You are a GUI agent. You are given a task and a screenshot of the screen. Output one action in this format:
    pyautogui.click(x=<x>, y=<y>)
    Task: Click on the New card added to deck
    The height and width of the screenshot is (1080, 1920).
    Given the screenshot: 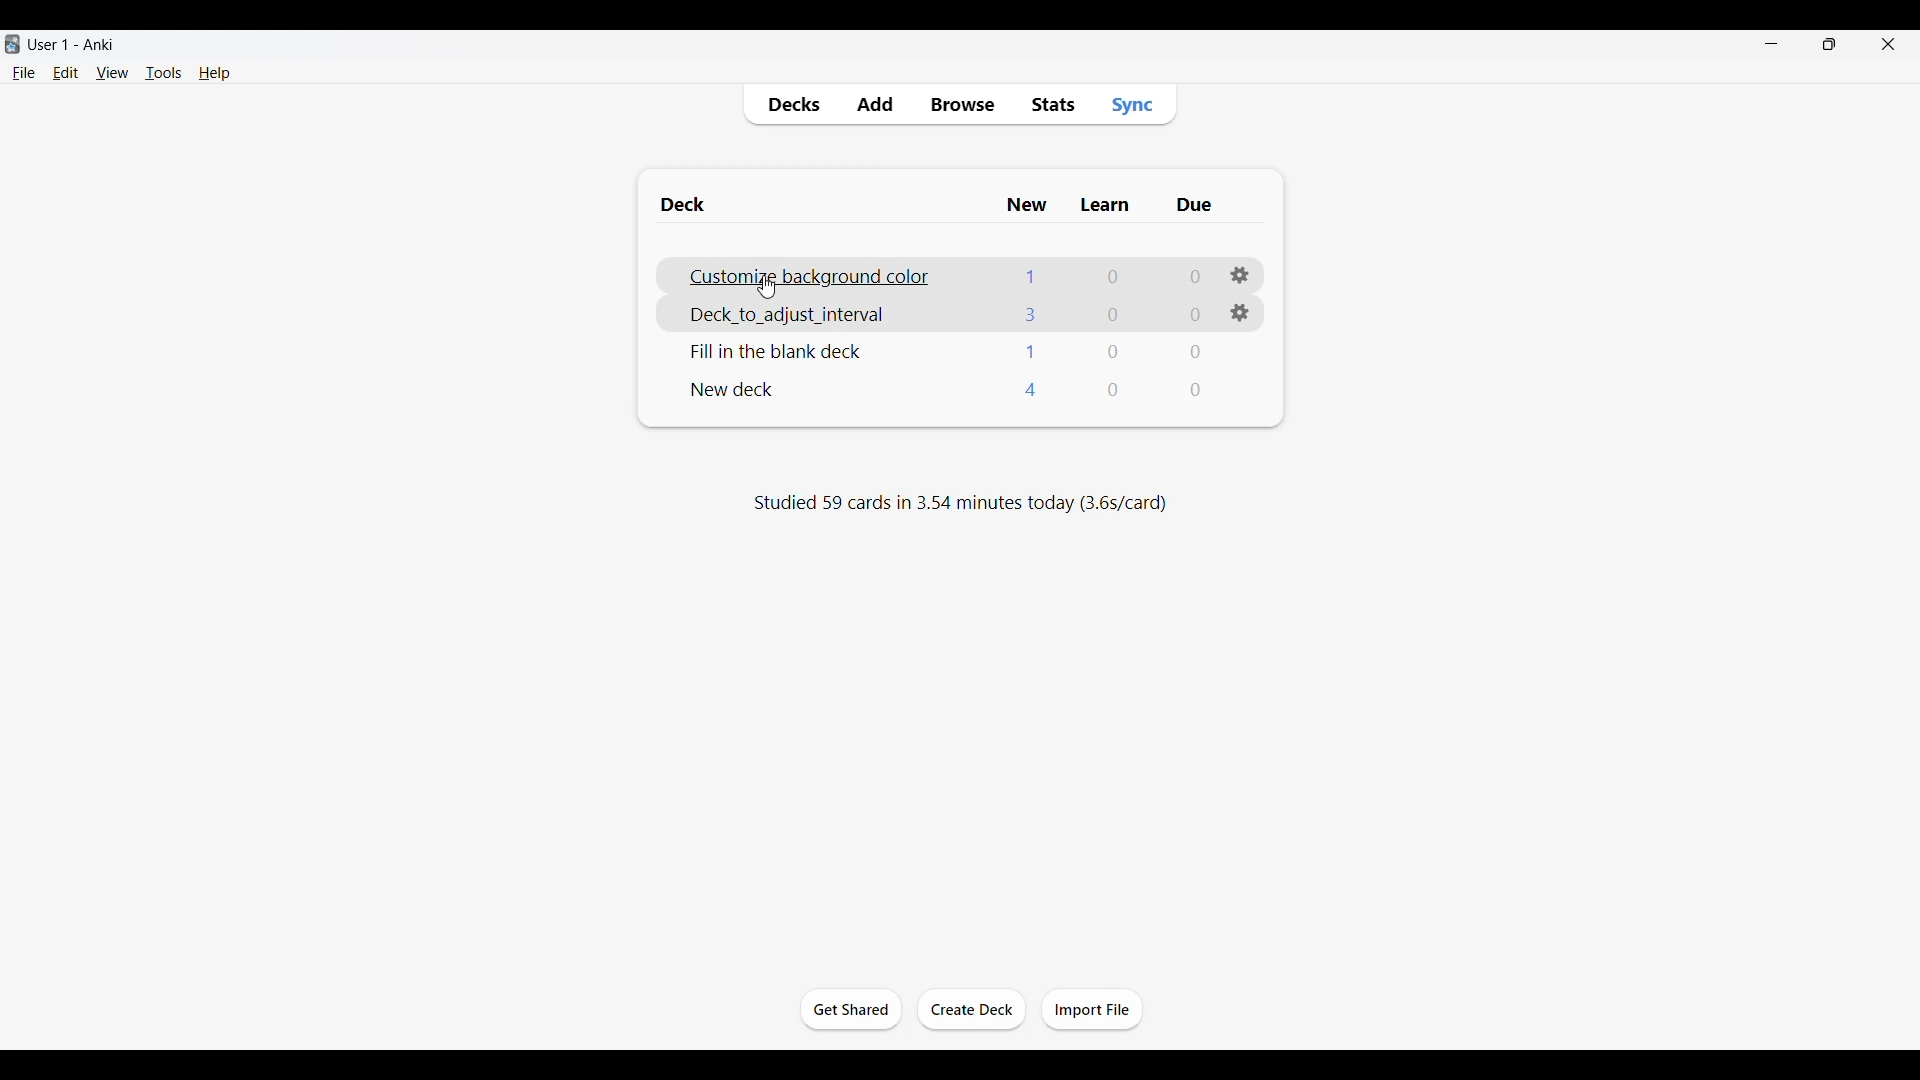 What is the action you would take?
    pyautogui.click(x=824, y=275)
    